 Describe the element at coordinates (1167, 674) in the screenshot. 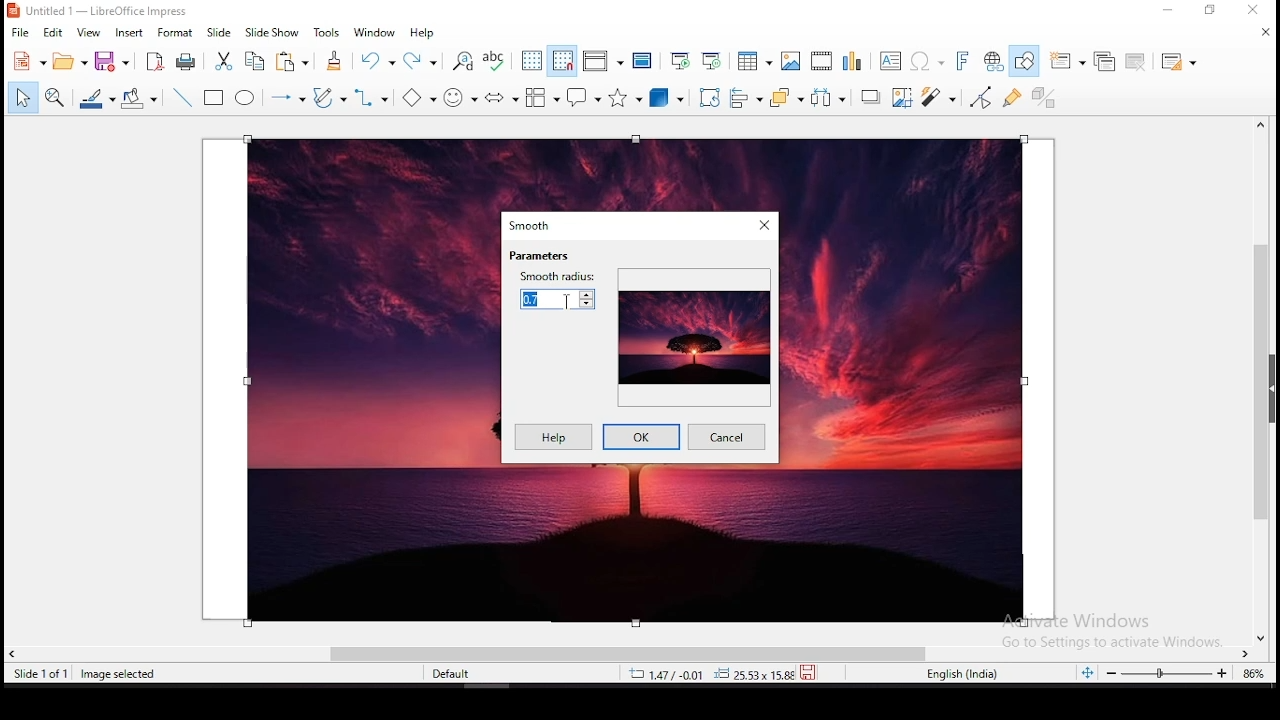

I see `zoom slider` at that location.